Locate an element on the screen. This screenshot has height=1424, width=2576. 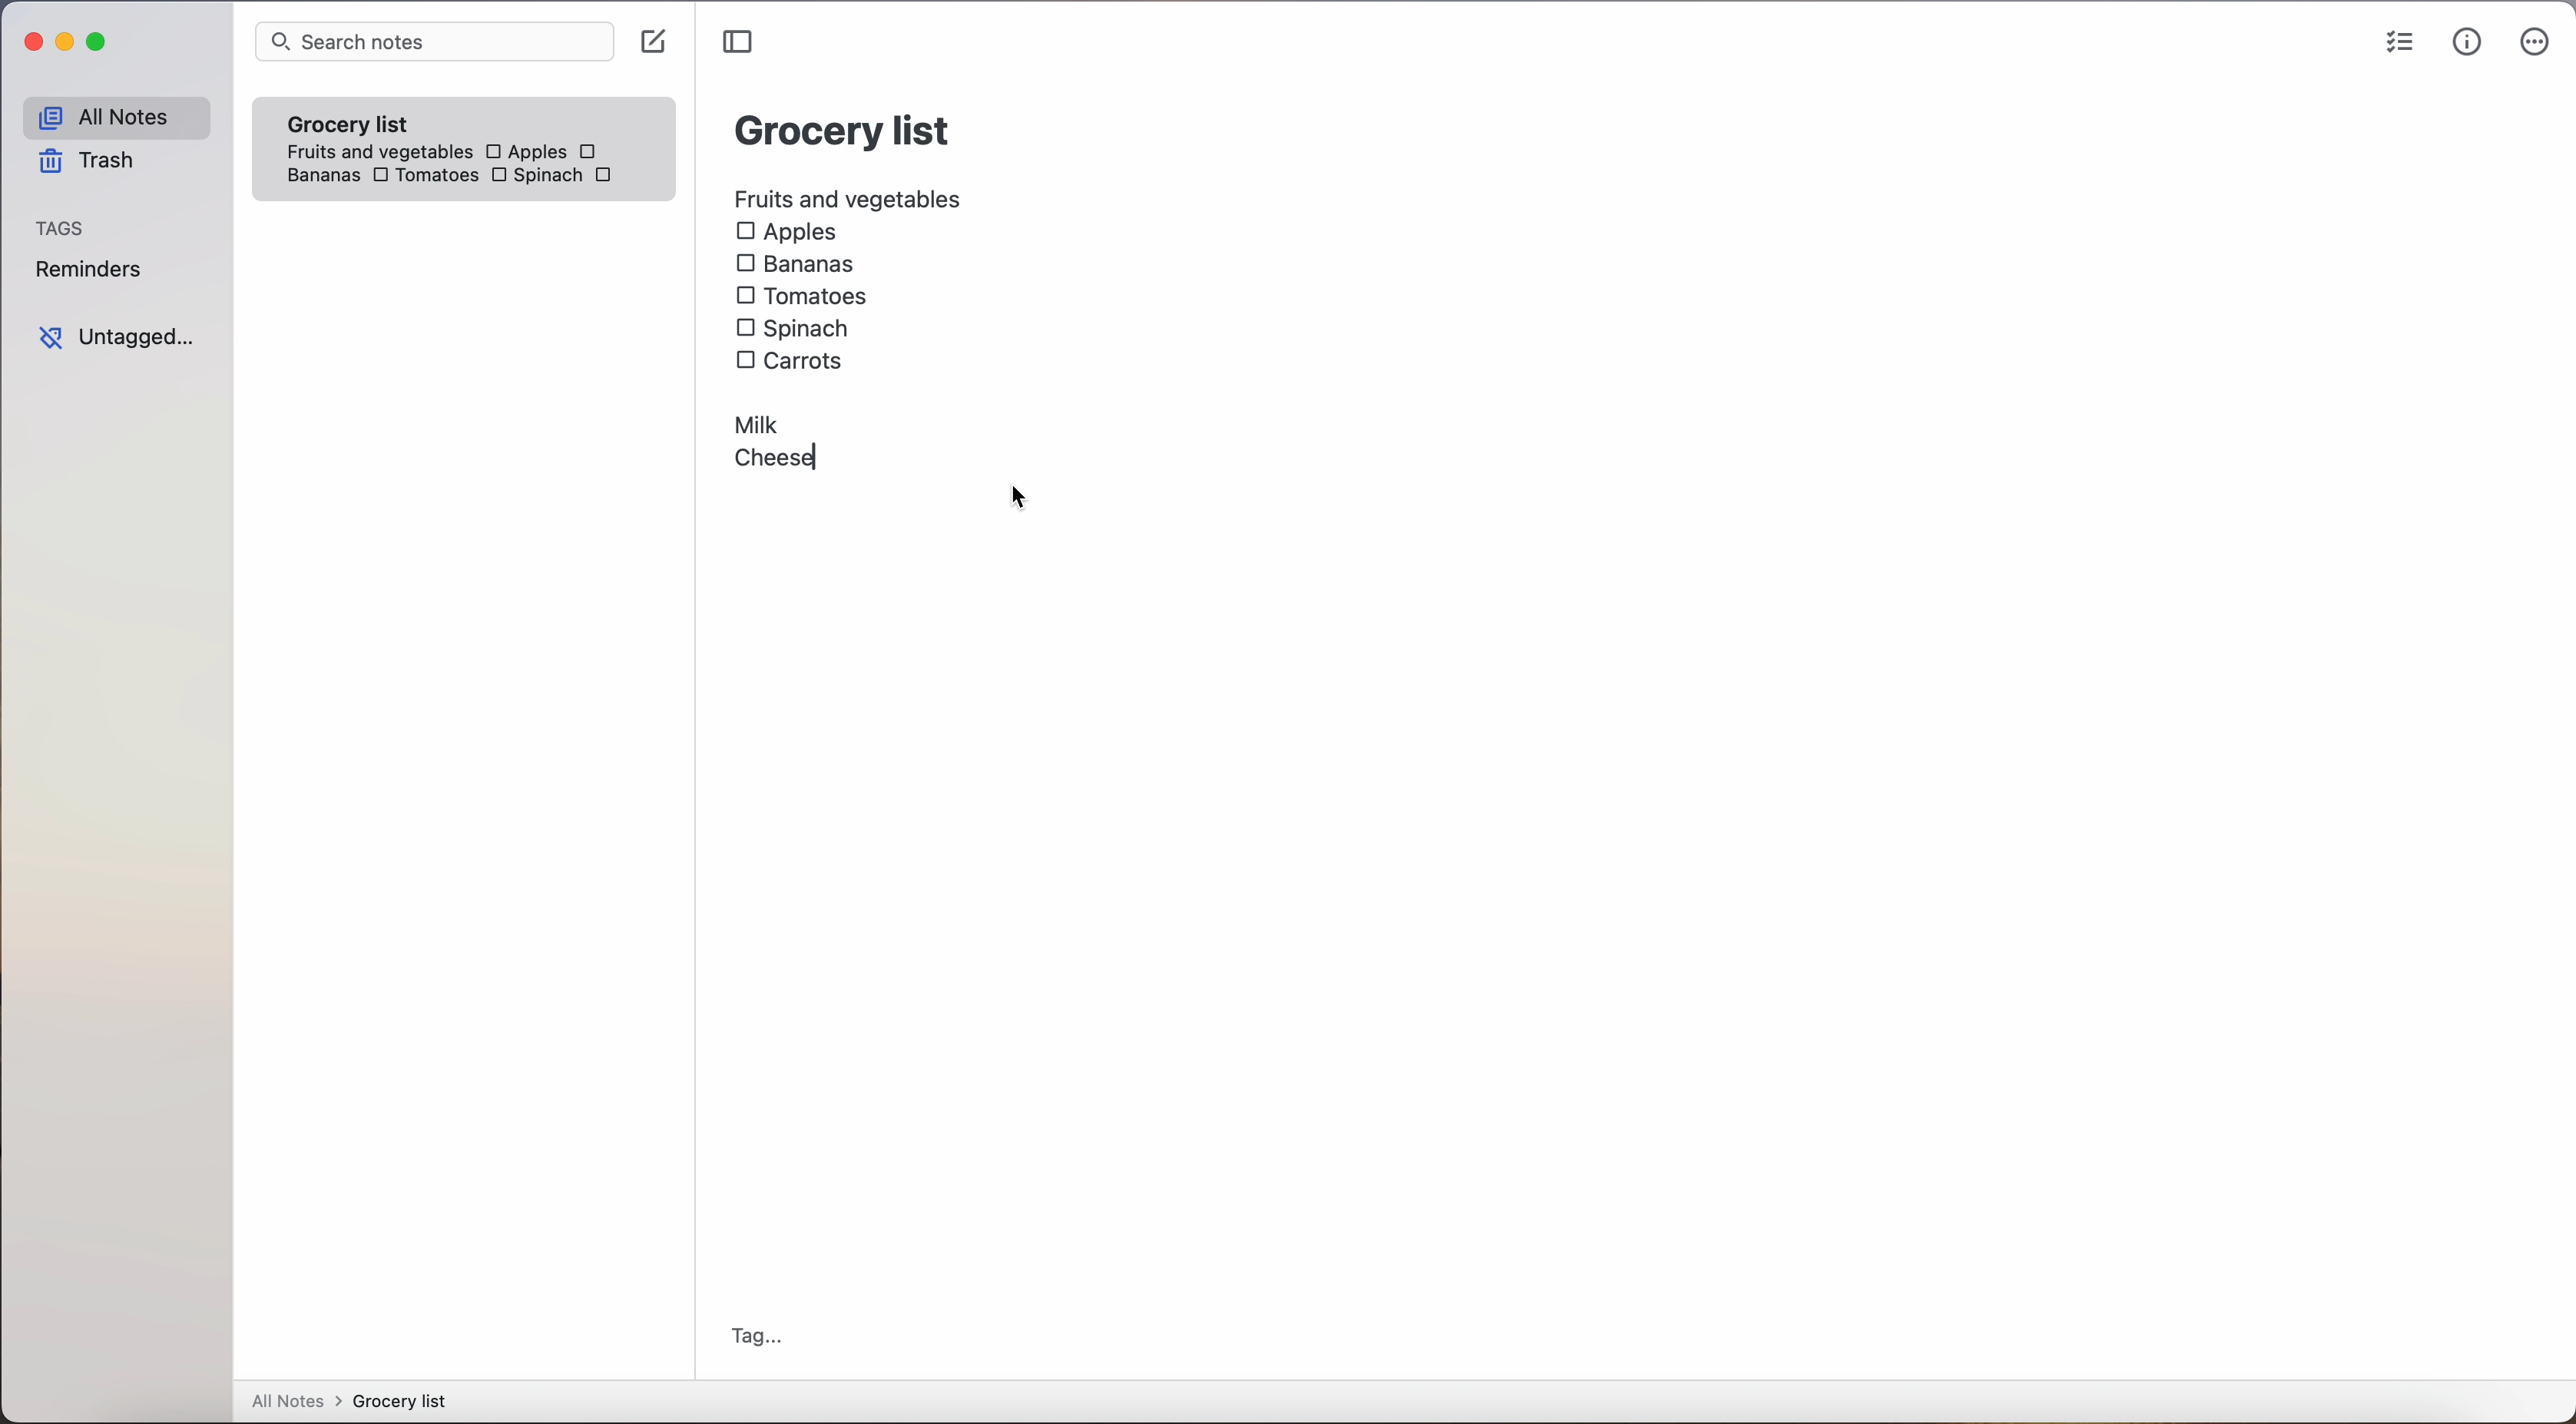
minimize is located at coordinates (69, 41).